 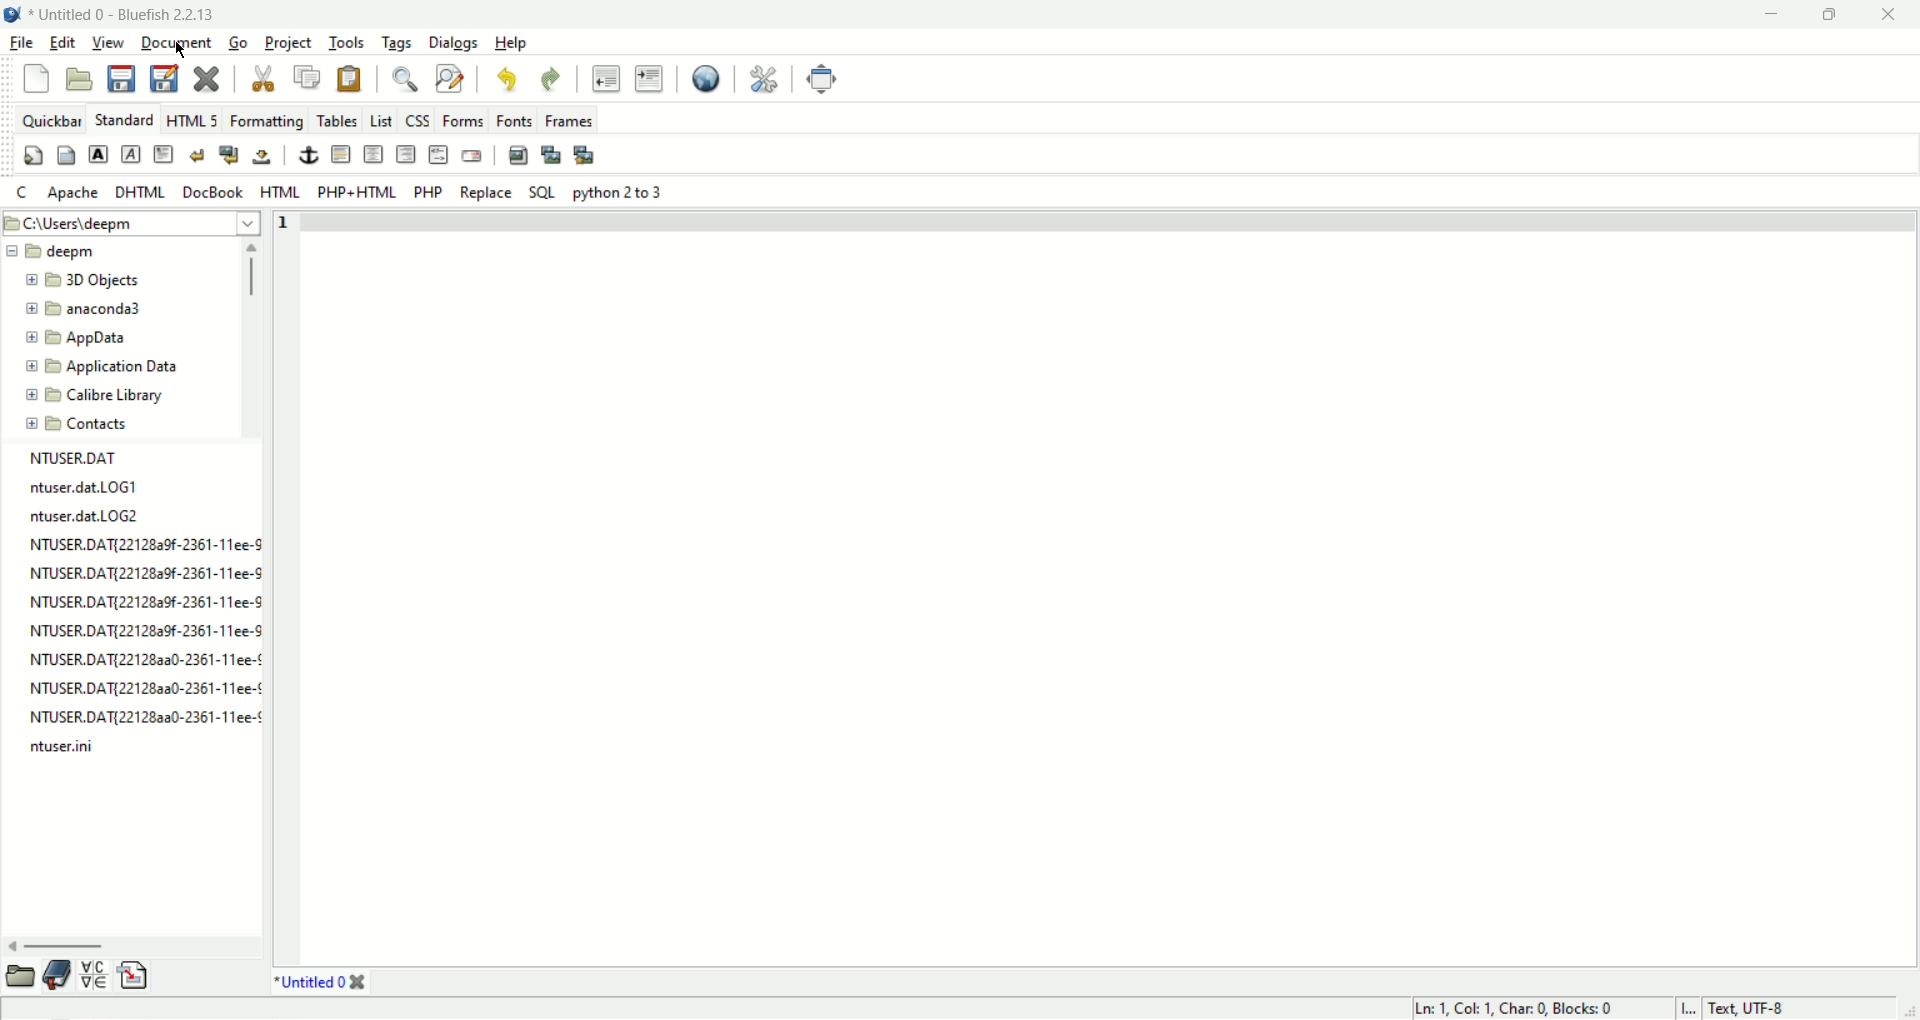 I want to click on new file, so click(x=38, y=79).